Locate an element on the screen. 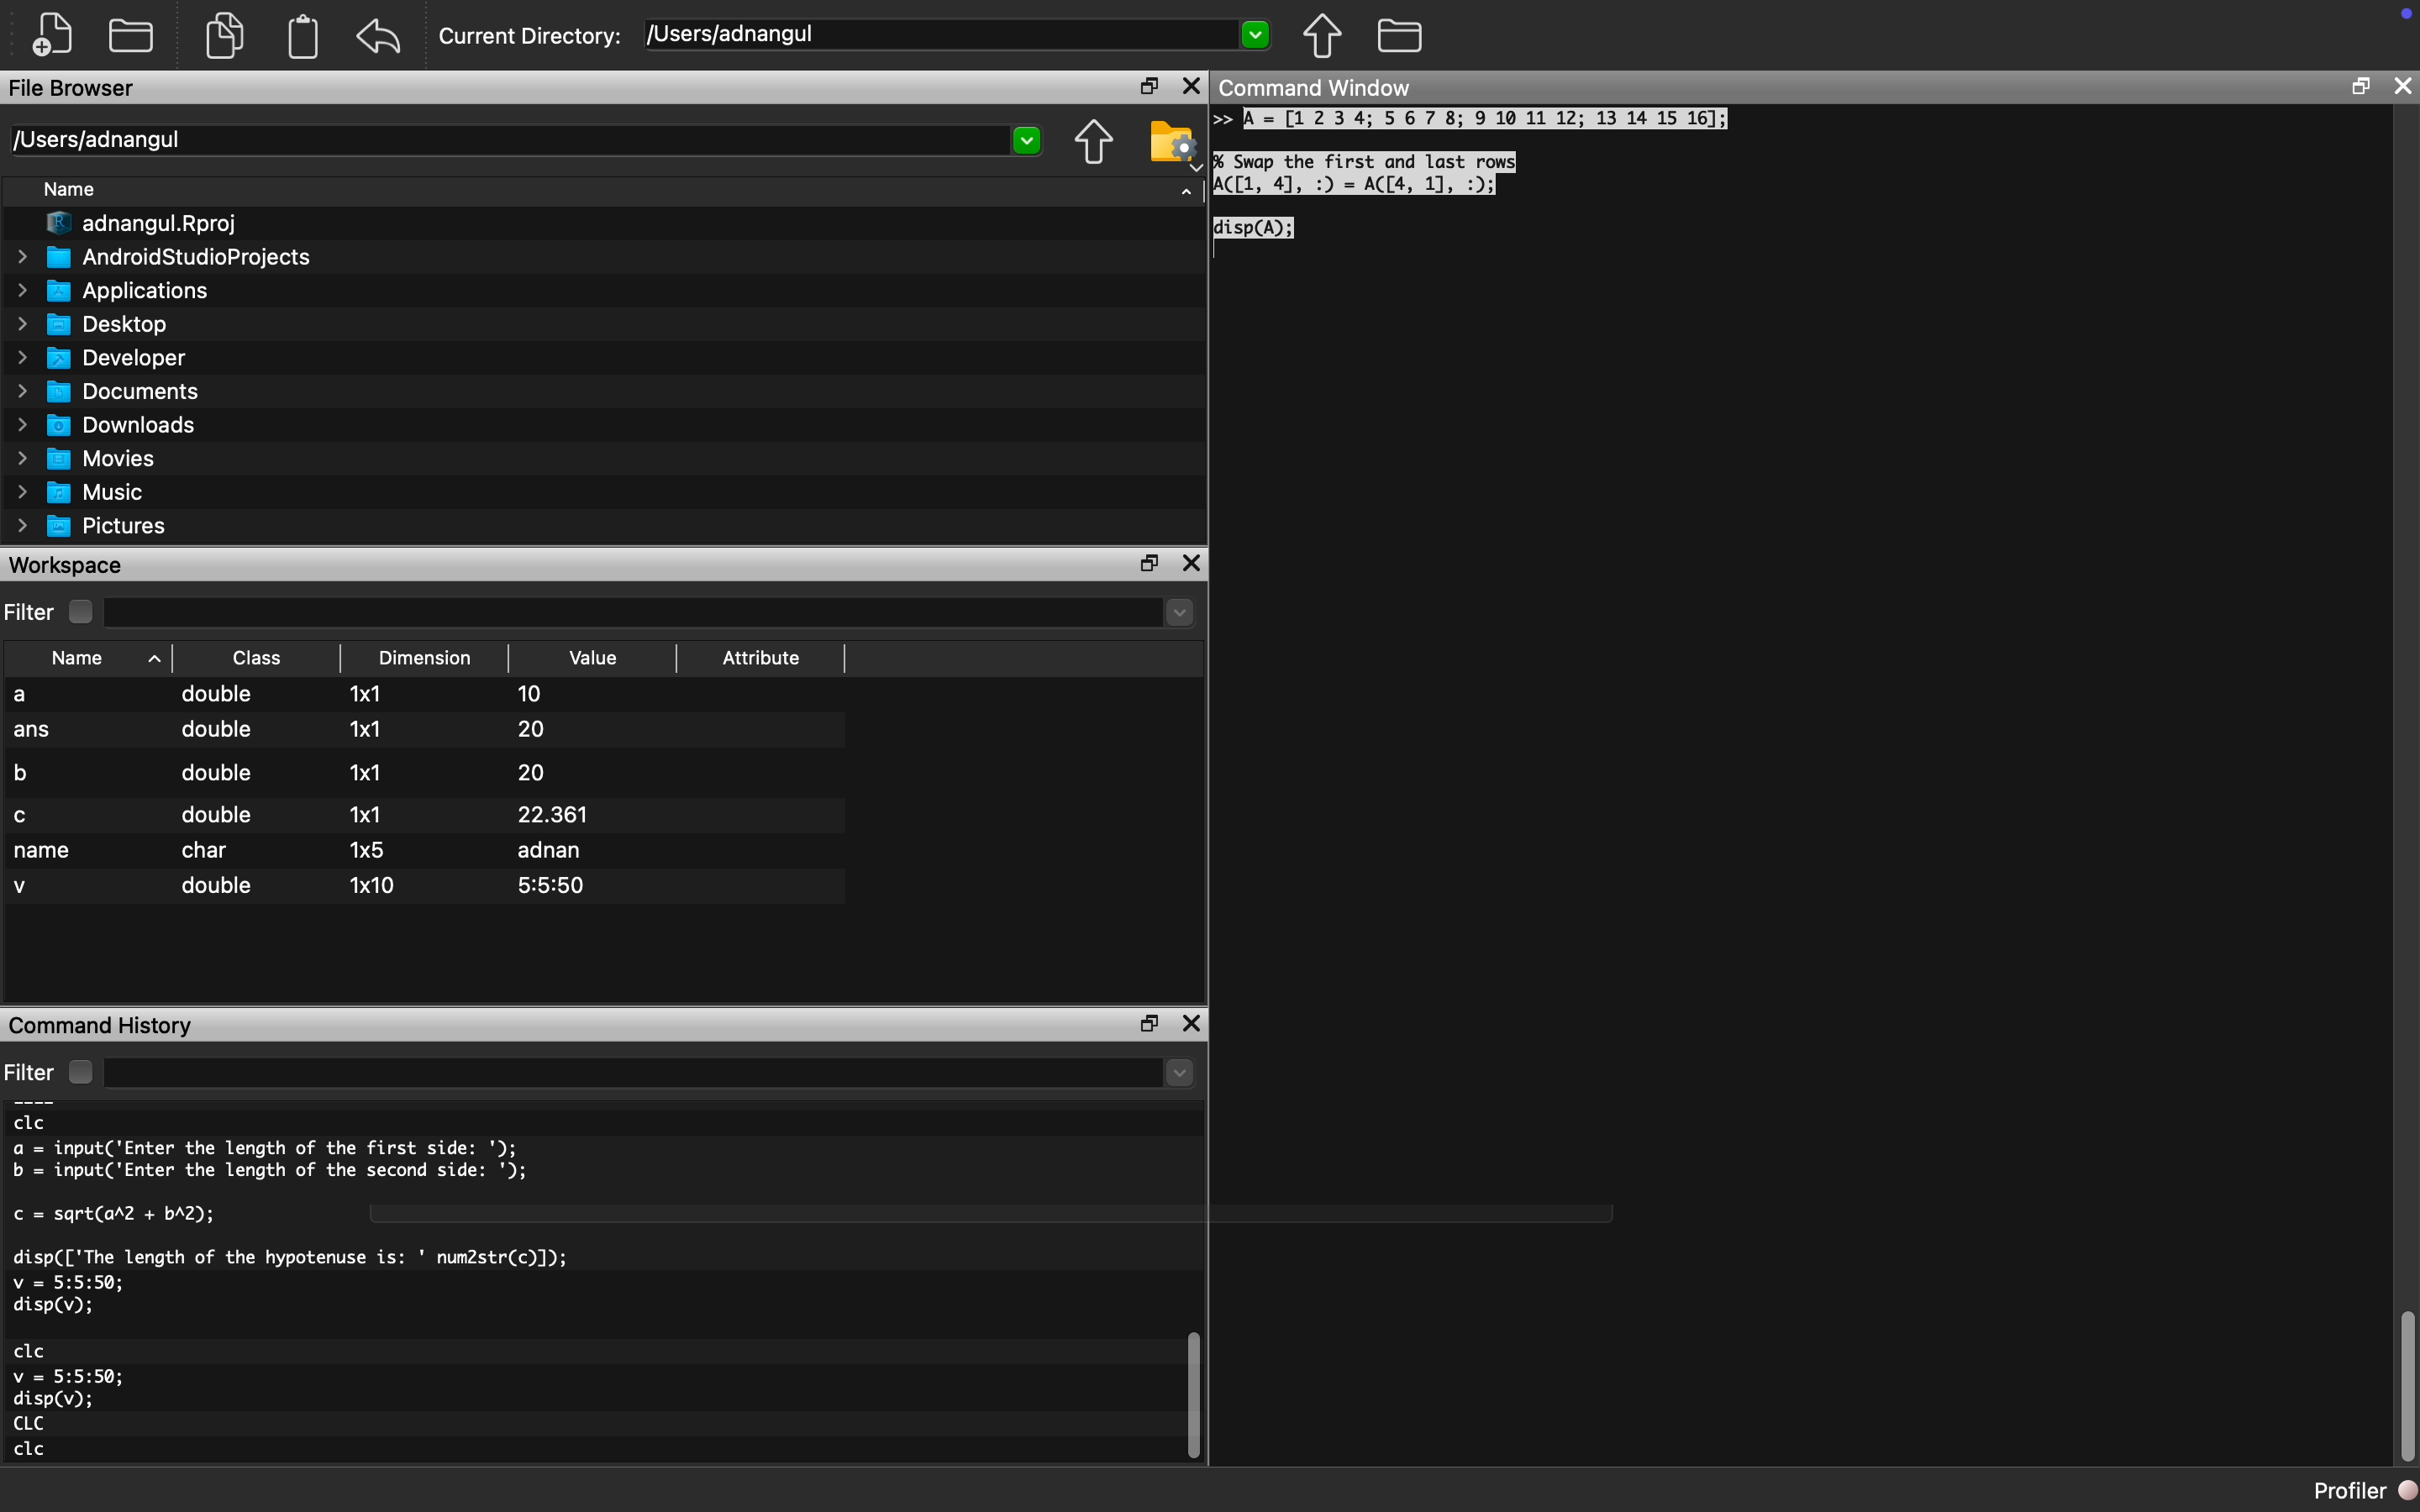 This screenshot has width=2420, height=1512. Restore is located at coordinates (1146, 86).